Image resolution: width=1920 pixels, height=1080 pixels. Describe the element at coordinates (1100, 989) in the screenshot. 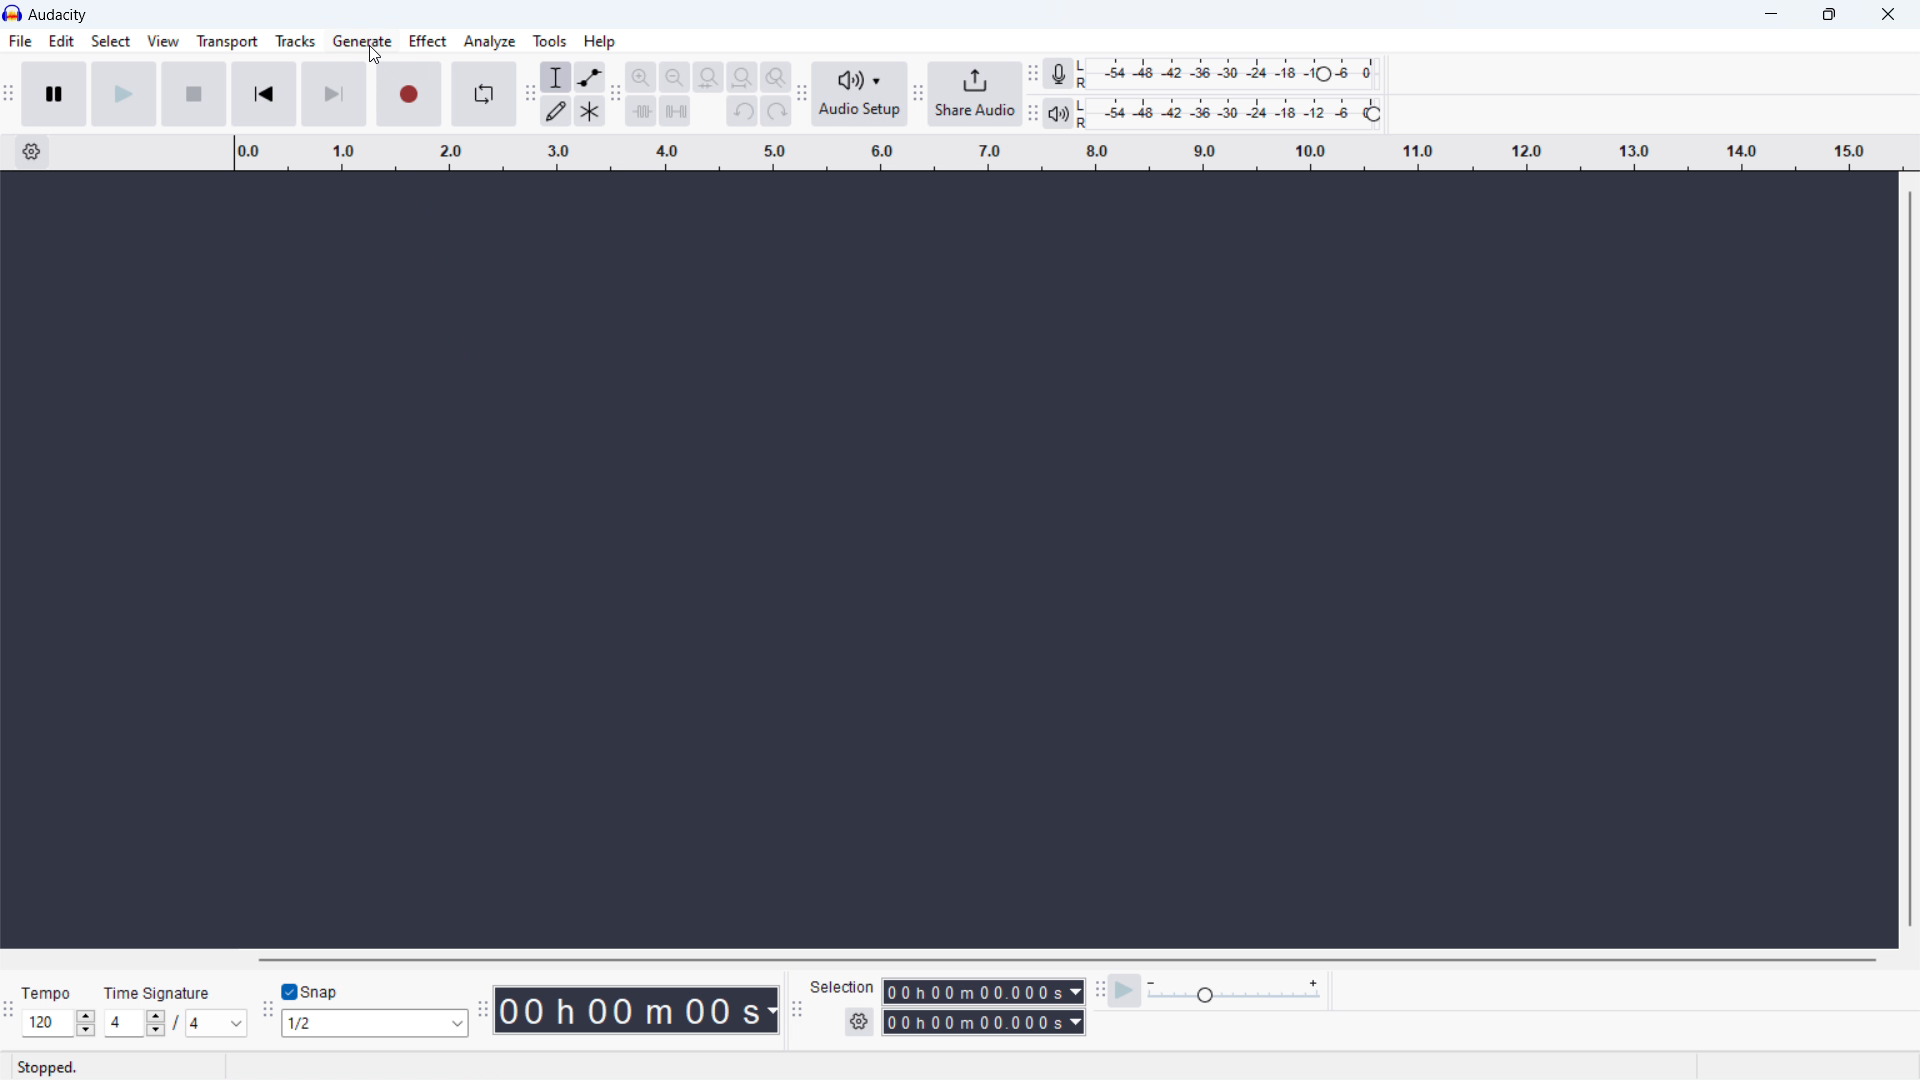

I see `play at speed toolbar` at that location.